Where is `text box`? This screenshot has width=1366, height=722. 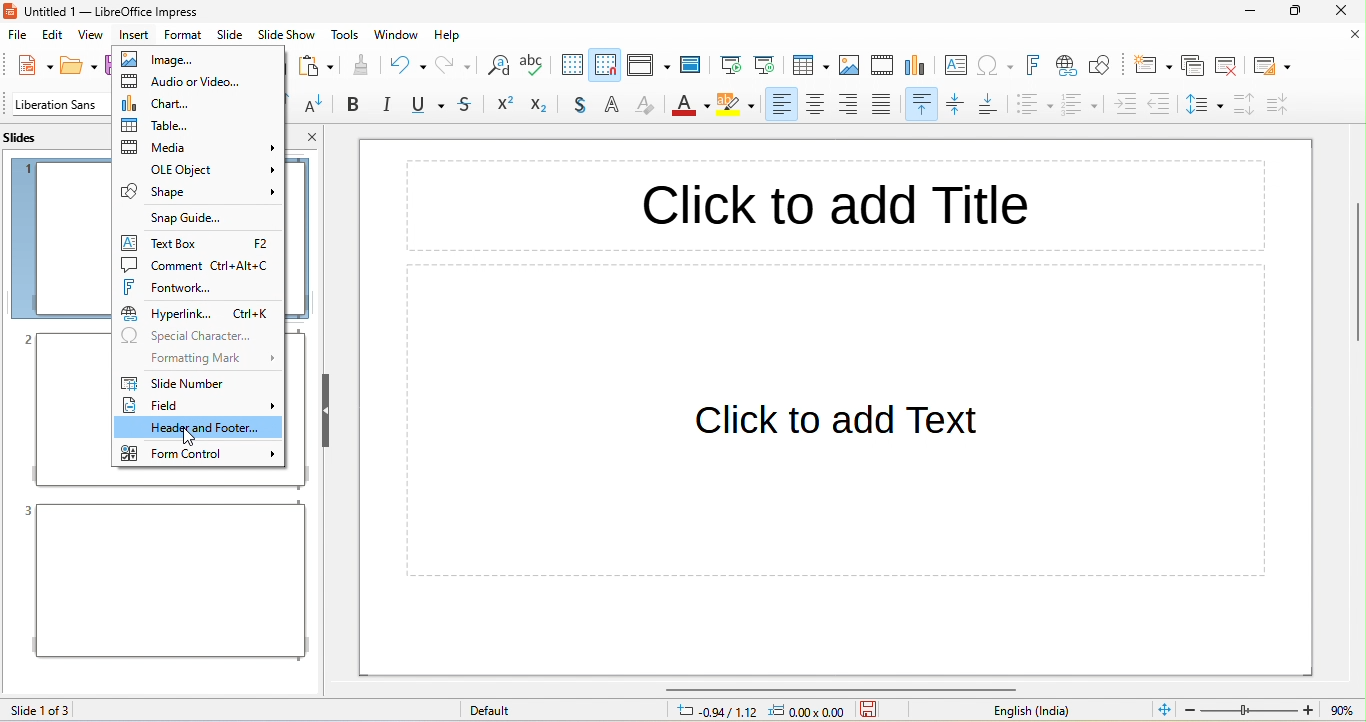 text box is located at coordinates (166, 241).